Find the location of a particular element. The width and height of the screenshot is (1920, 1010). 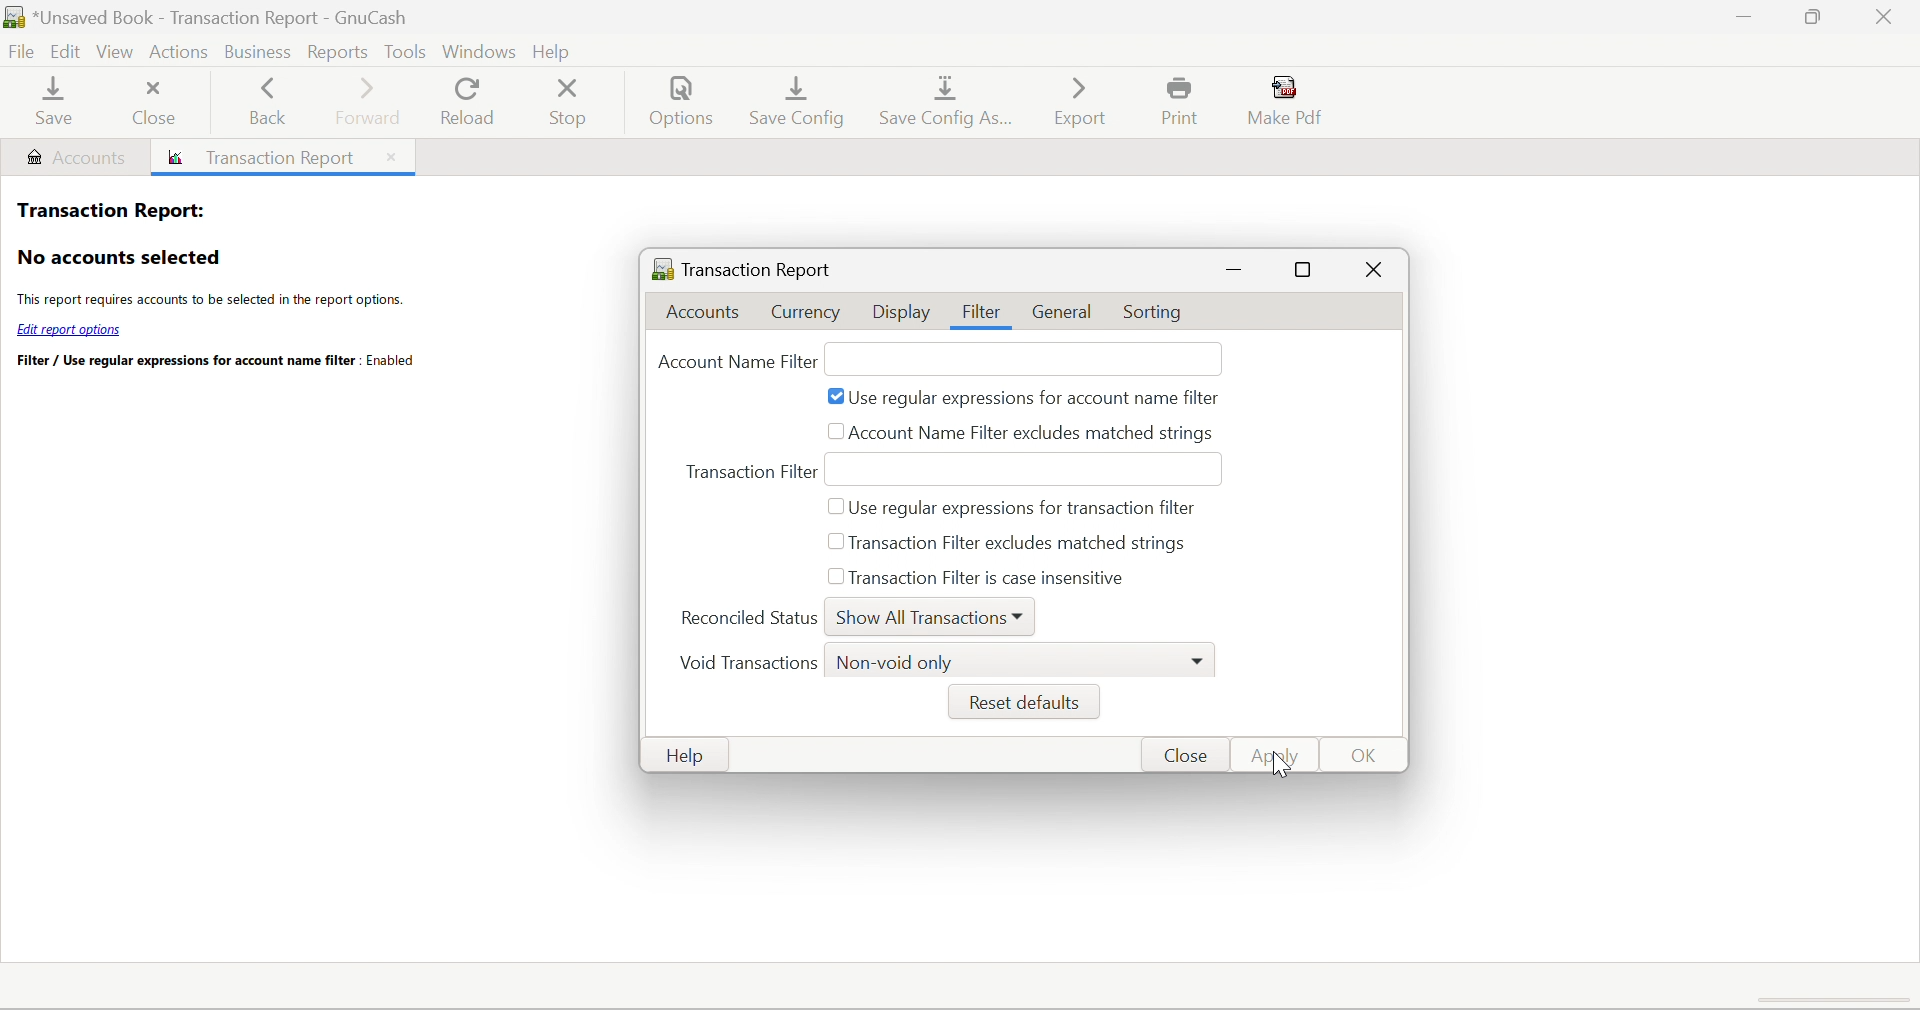

Show All Transactions is located at coordinates (920, 620).